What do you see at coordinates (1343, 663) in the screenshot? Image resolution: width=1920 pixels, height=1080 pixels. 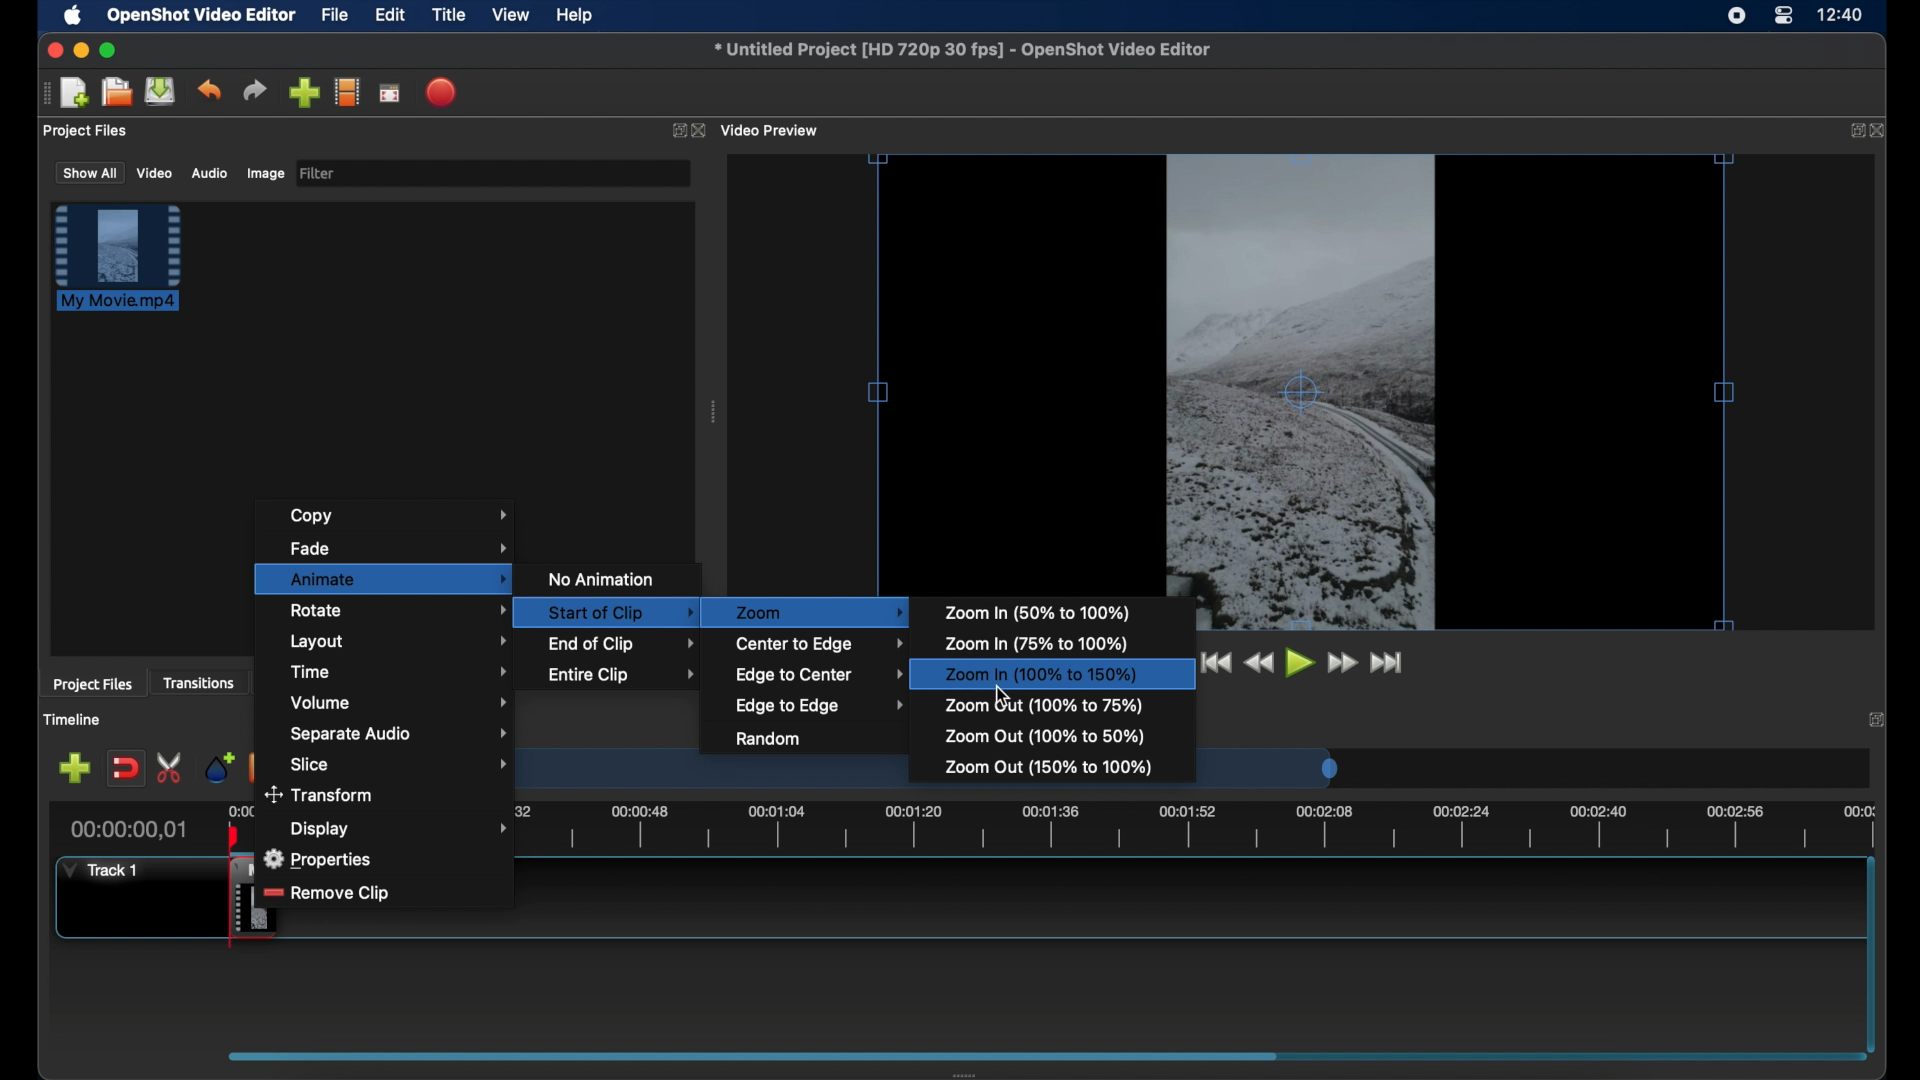 I see `fast forward` at bounding box center [1343, 663].